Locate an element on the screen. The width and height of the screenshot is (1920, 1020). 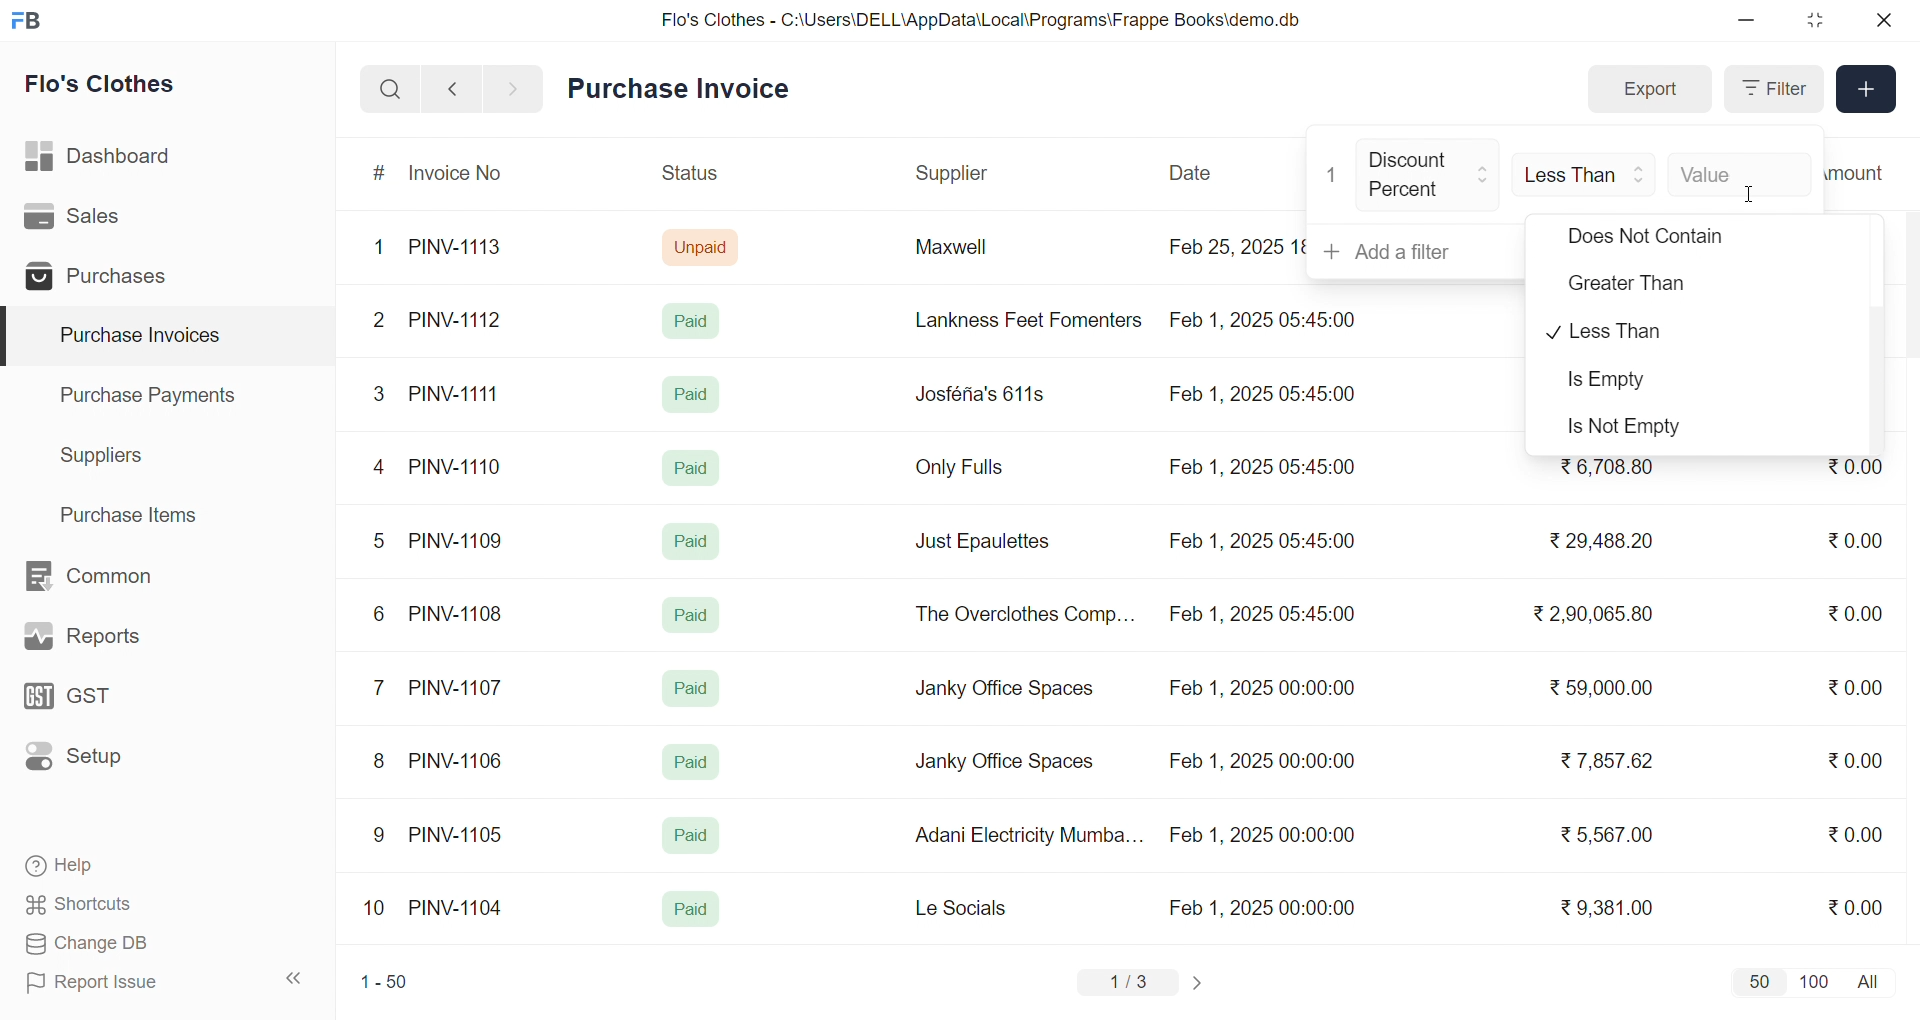
Only Fulls is located at coordinates (968, 472).